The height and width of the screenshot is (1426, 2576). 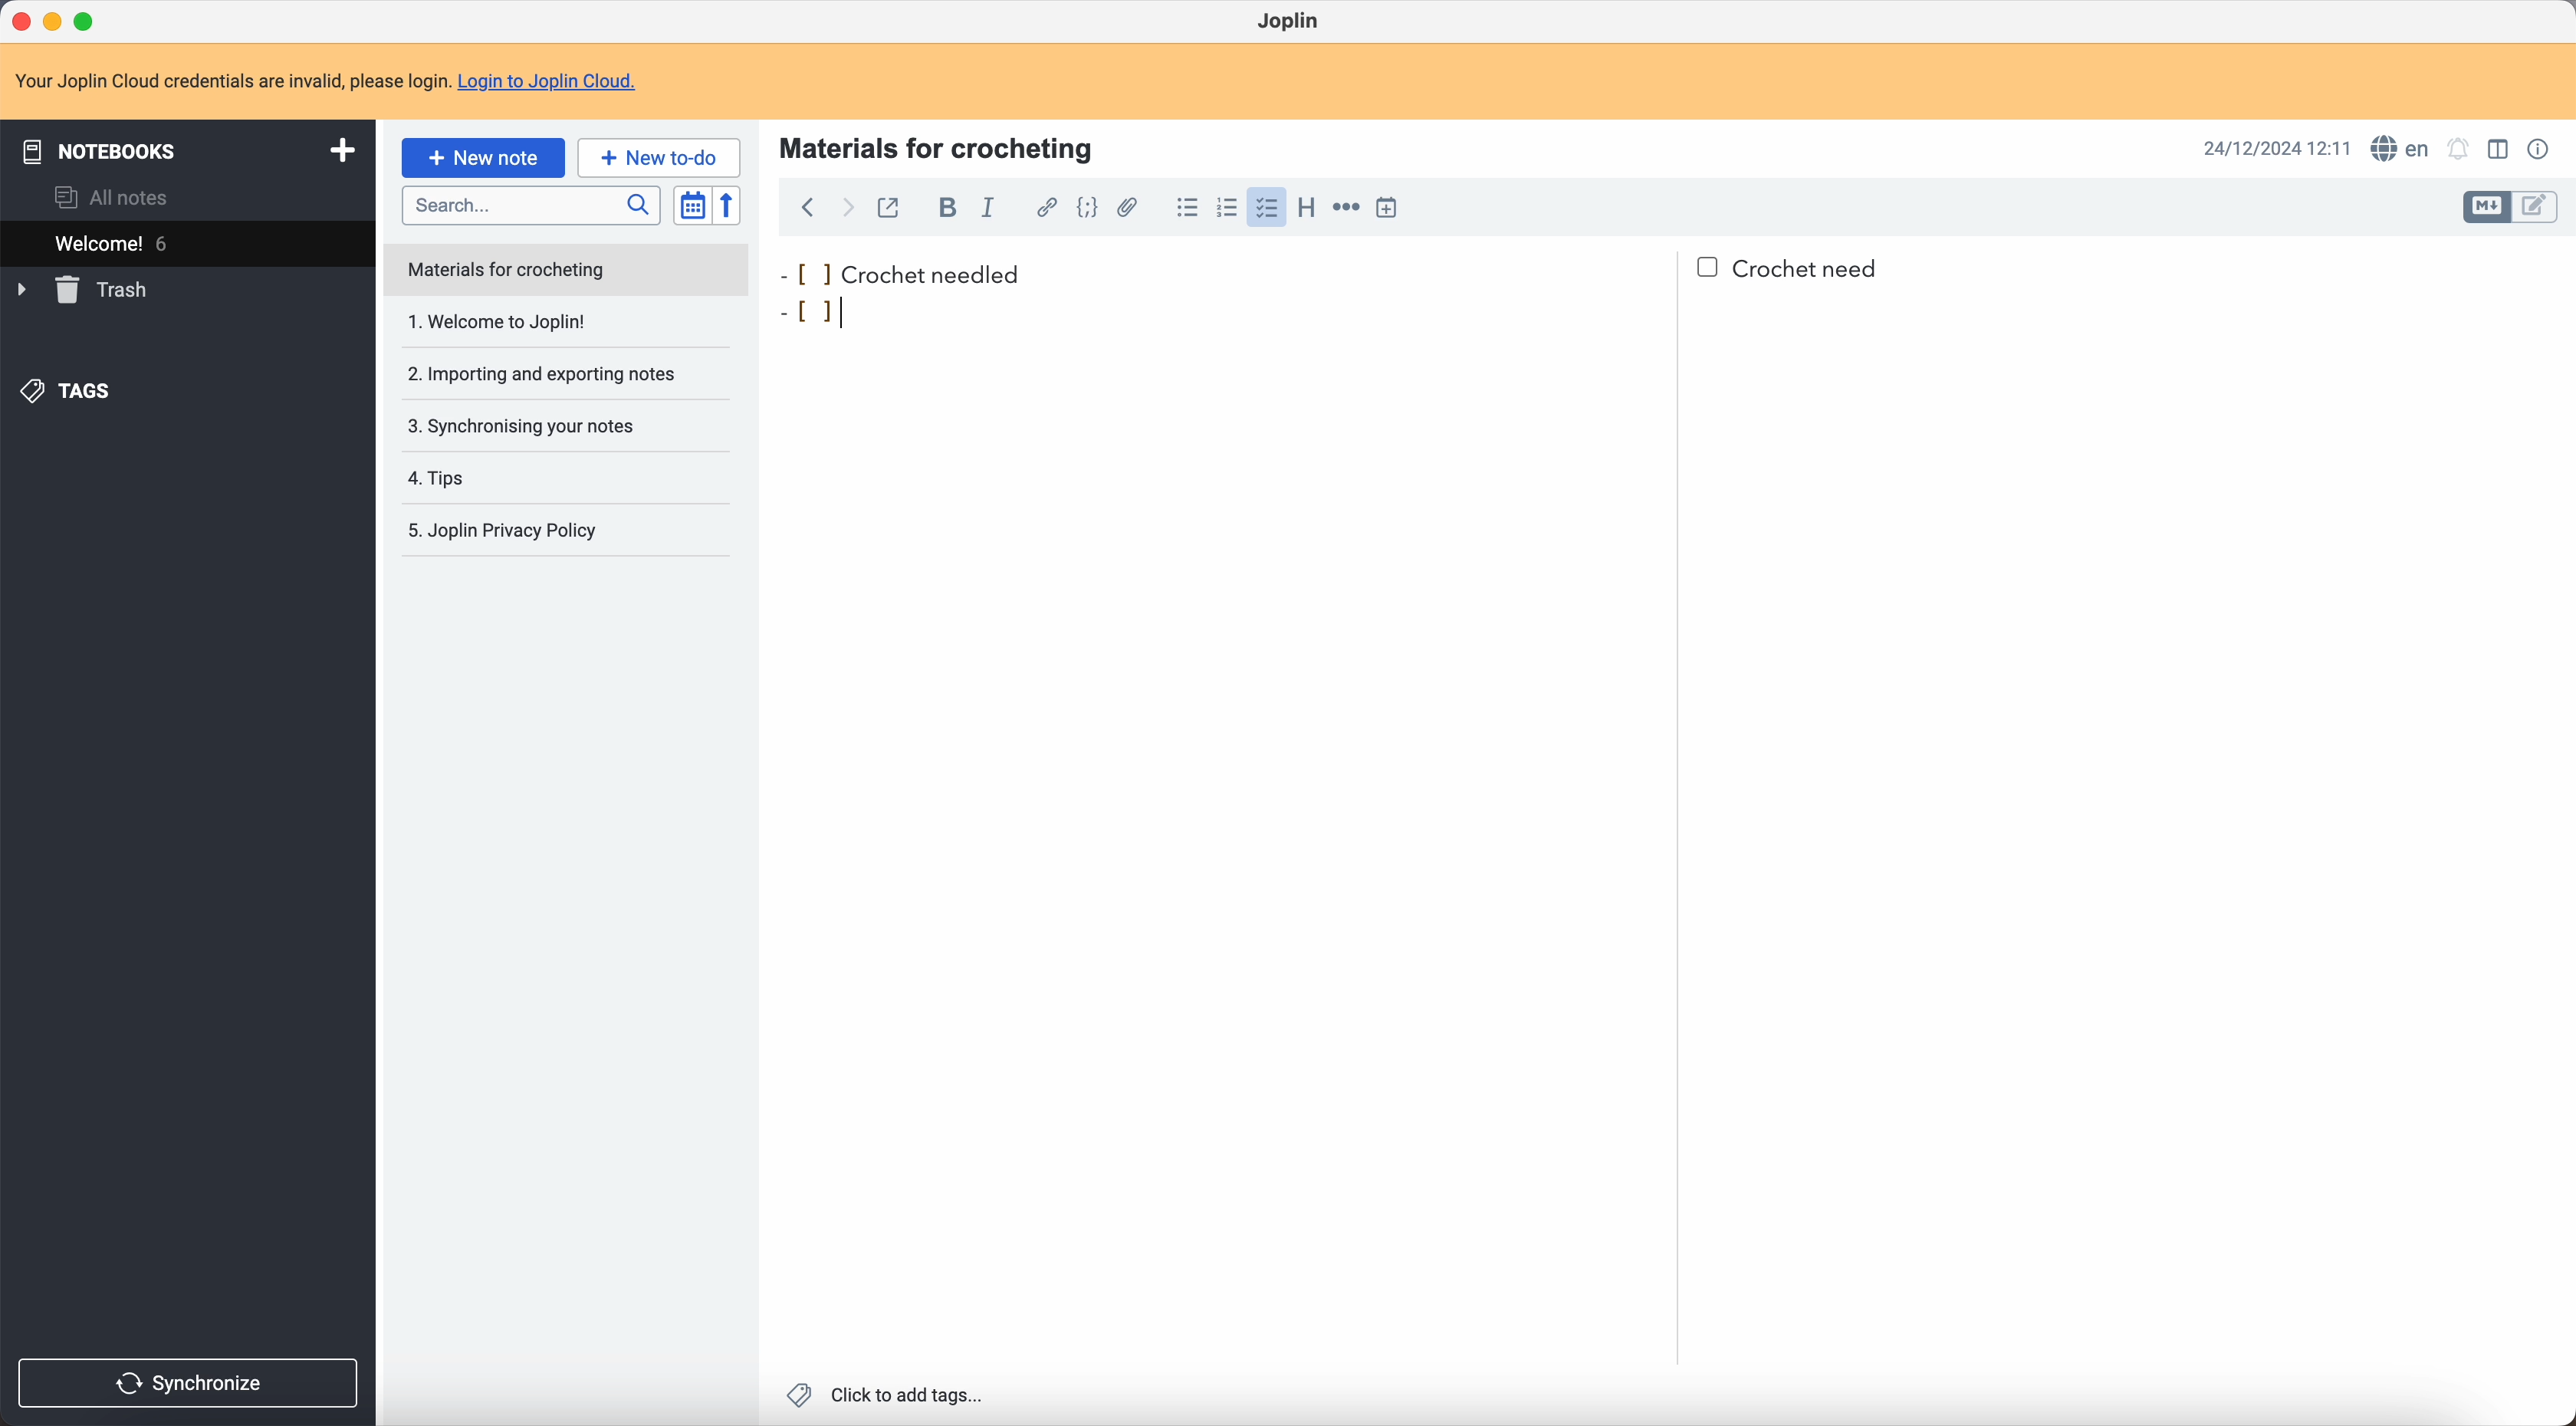 I want to click on notebooks, so click(x=185, y=148).